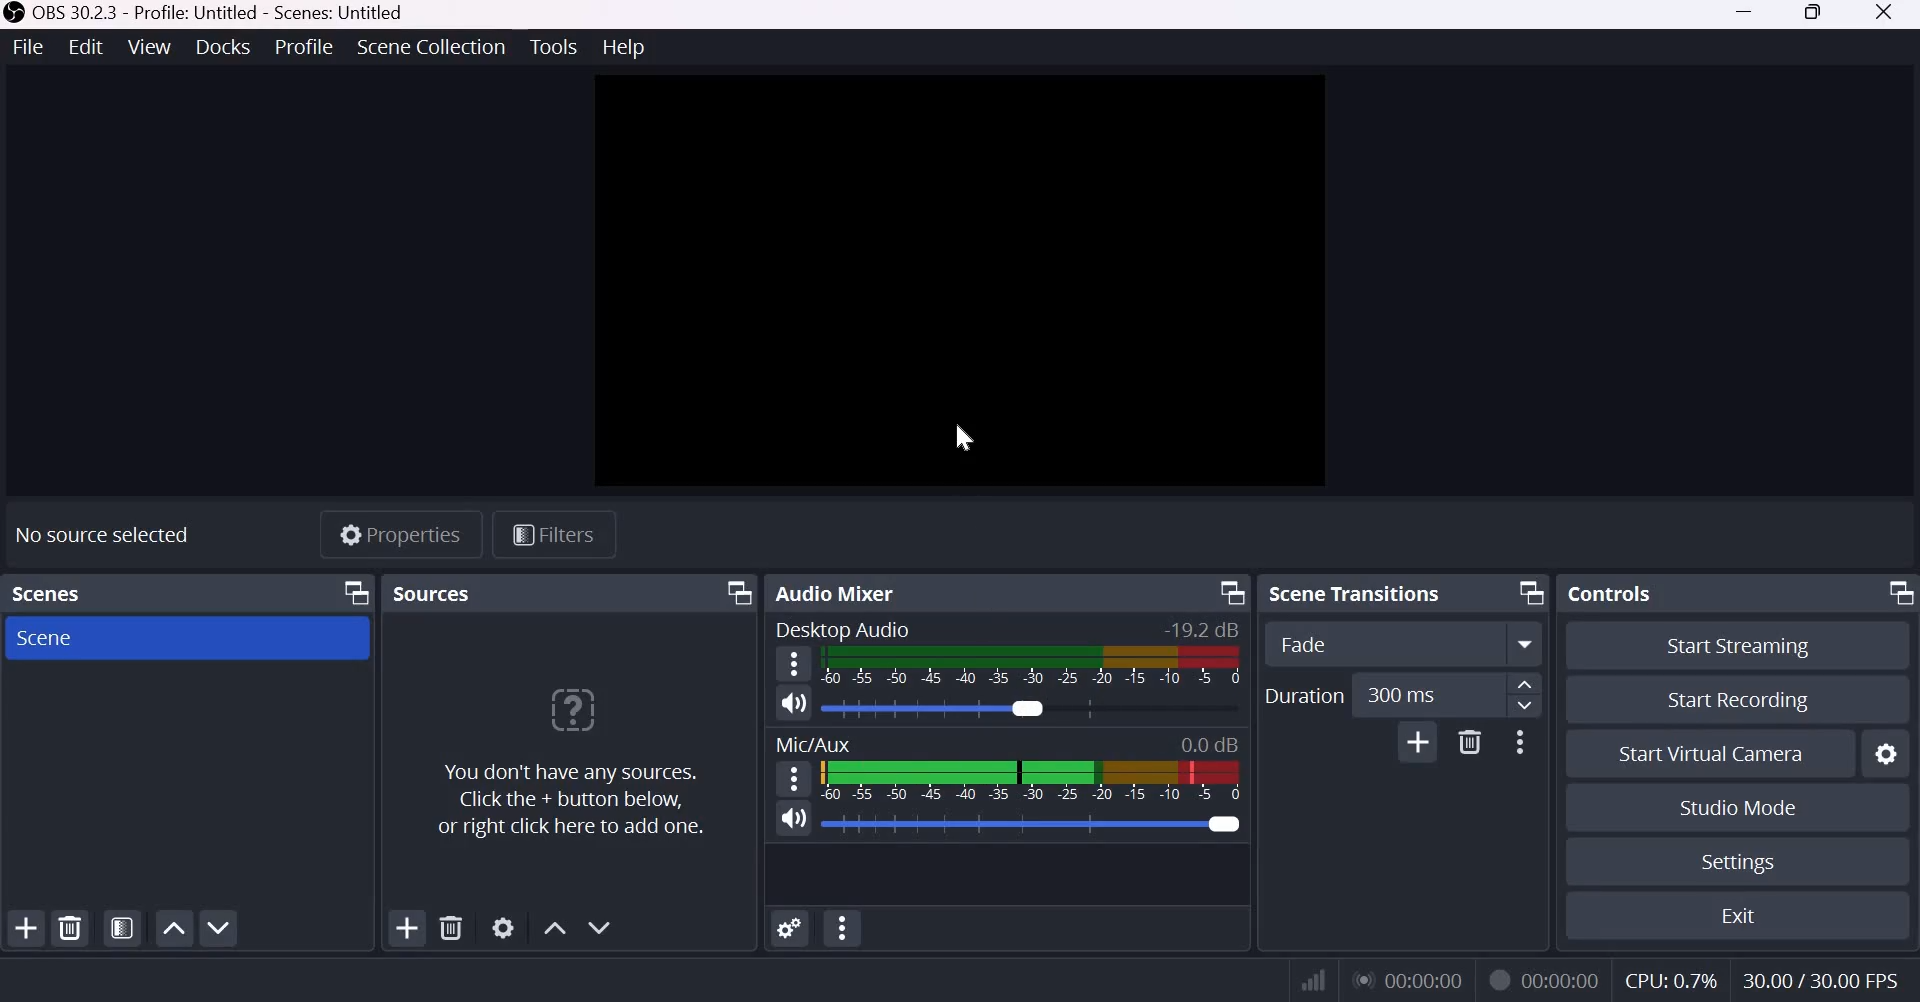 This screenshot has width=1920, height=1002. What do you see at coordinates (1736, 700) in the screenshot?
I see `Start recording` at bounding box center [1736, 700].